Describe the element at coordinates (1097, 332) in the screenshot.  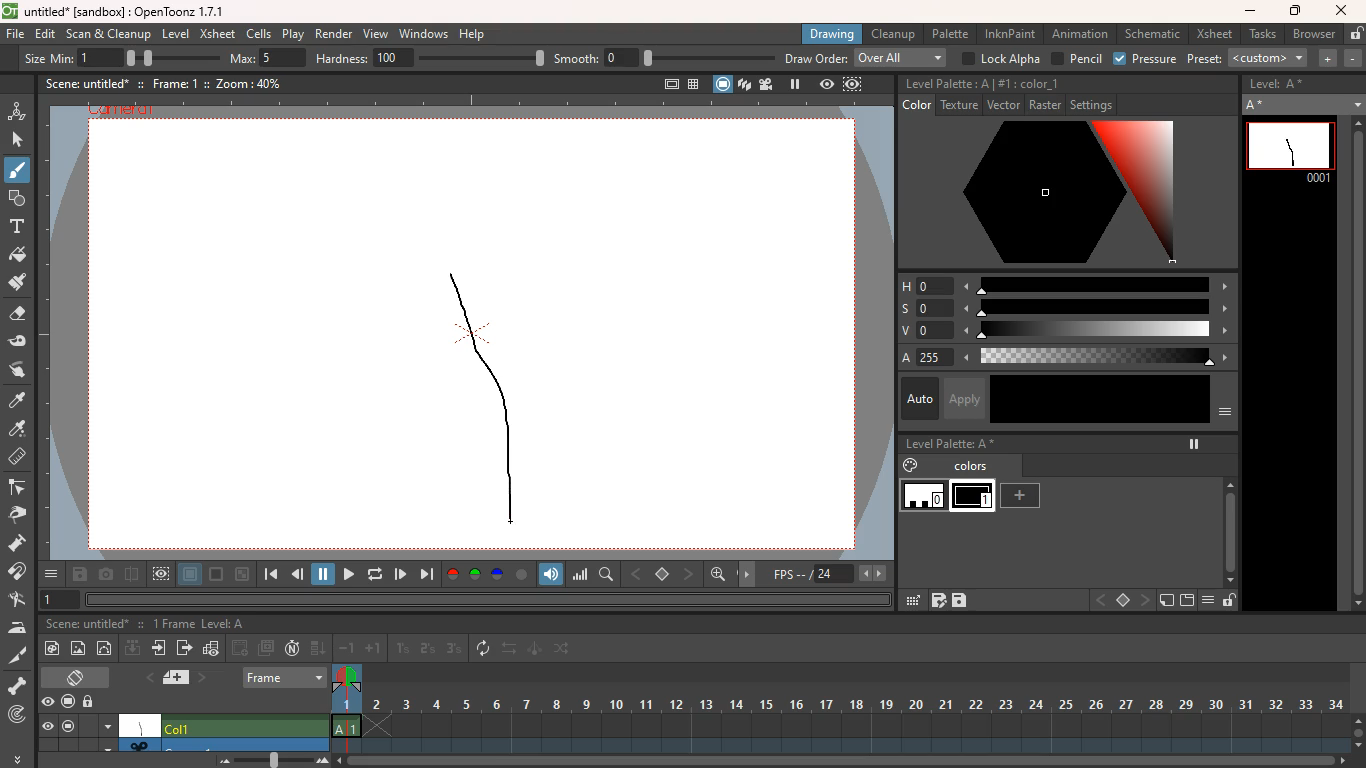
I see `scale` at that location.